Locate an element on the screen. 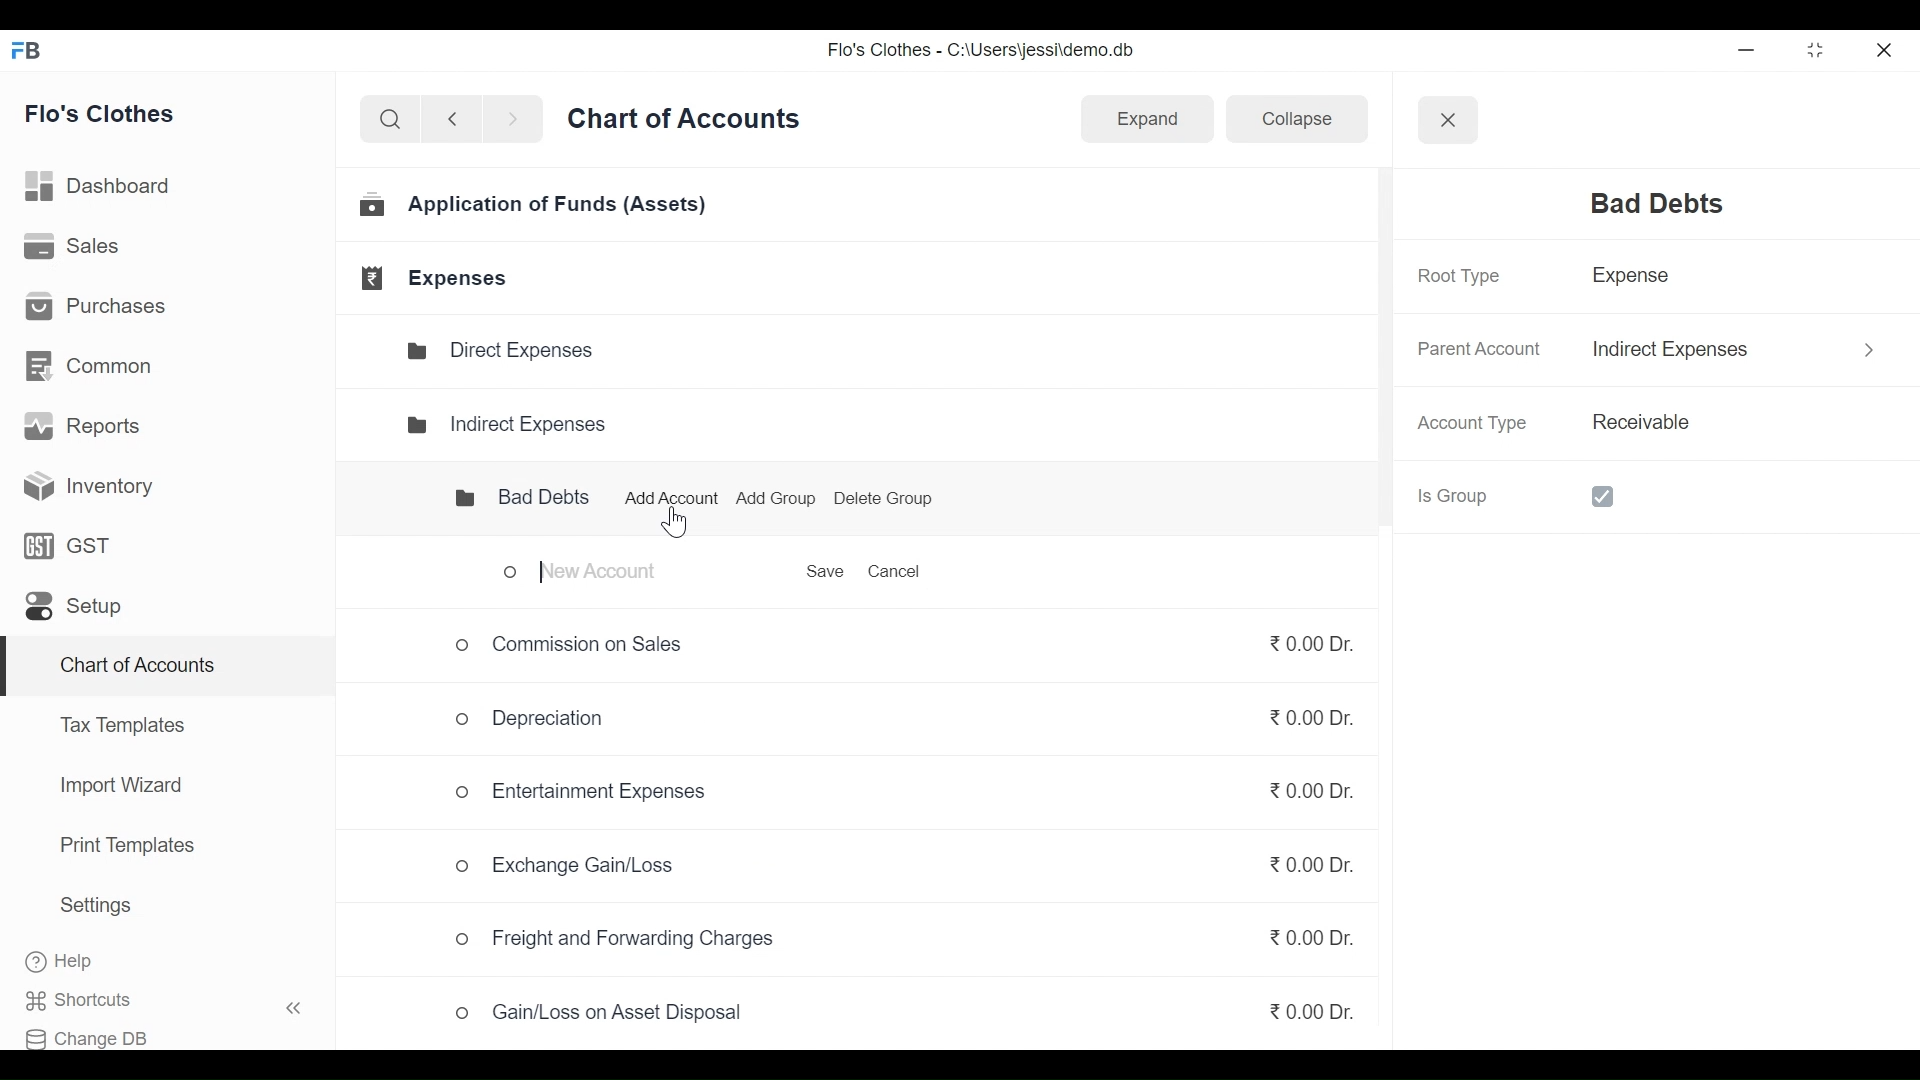 The image size is (1920, 1080). Expense is located at coordinates (1638, 280).